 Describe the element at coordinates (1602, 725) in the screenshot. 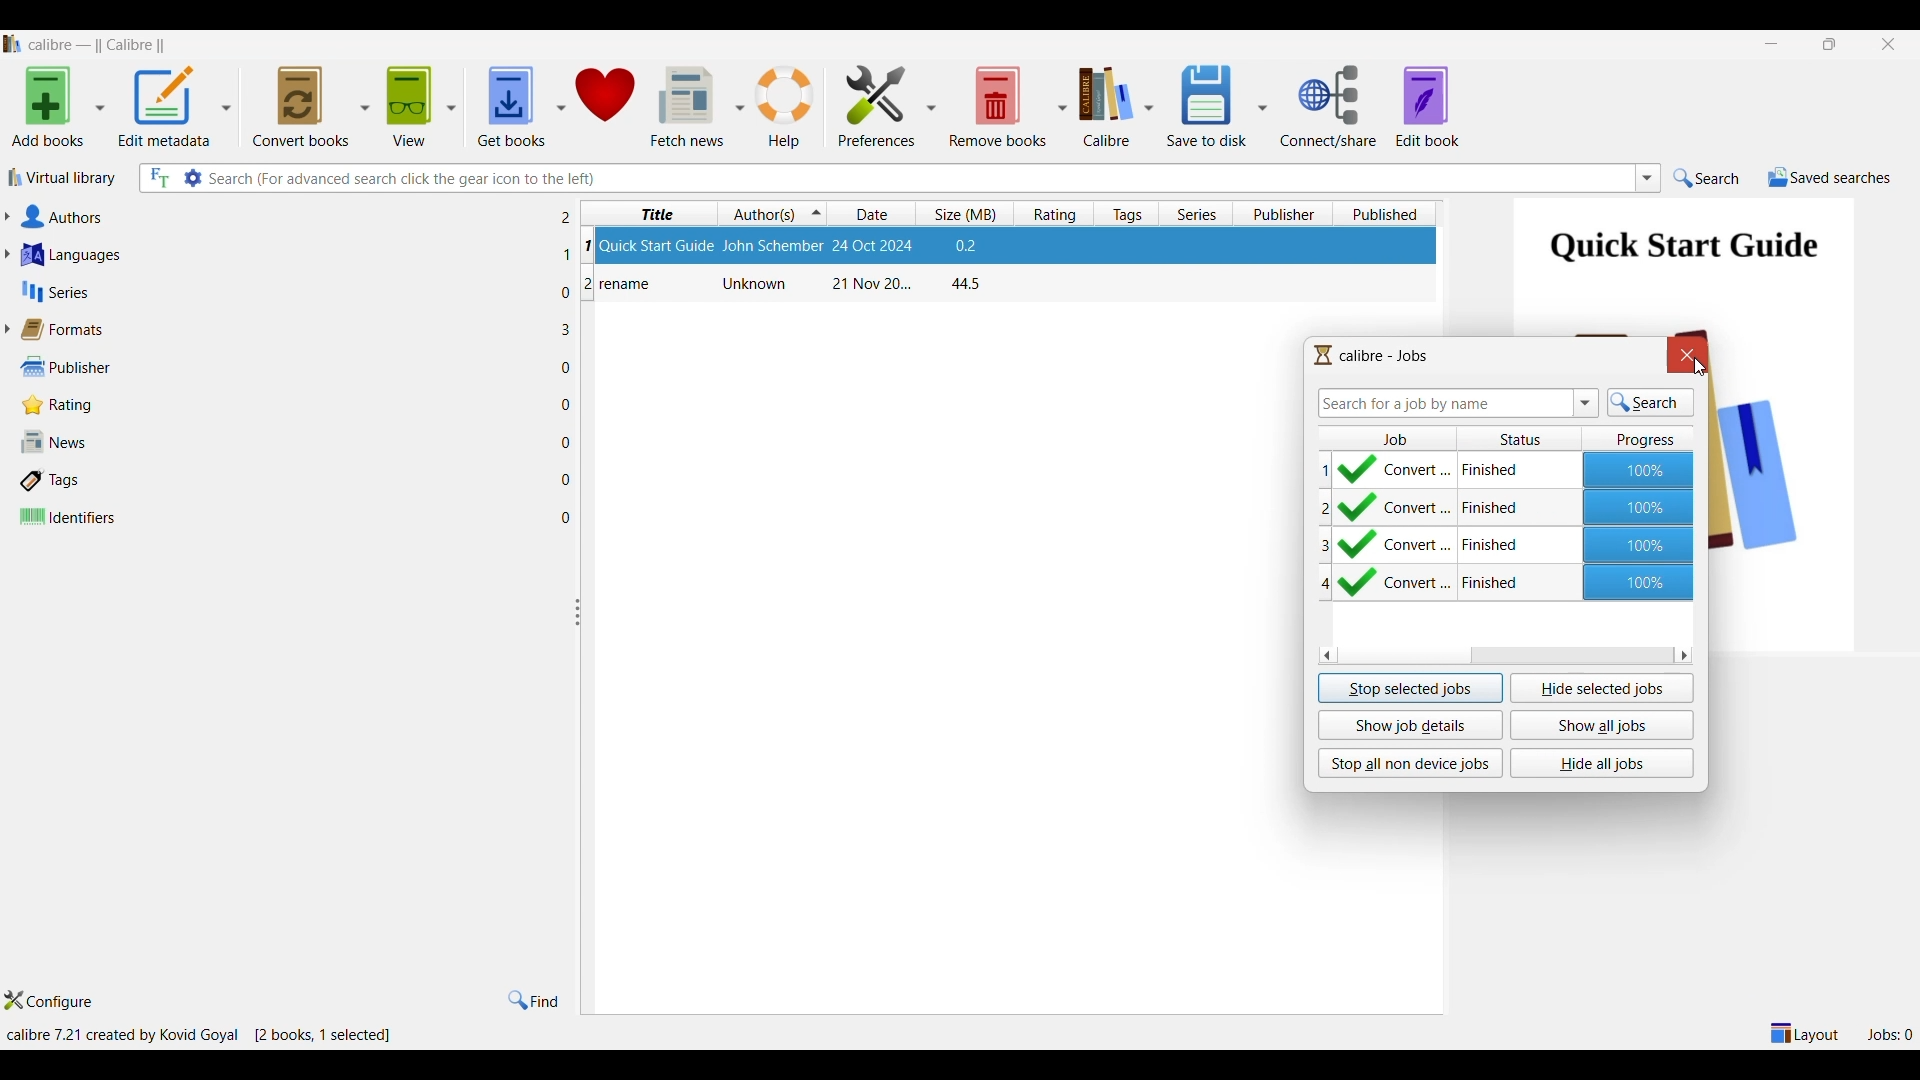

I see `Show all jobs` at that location.